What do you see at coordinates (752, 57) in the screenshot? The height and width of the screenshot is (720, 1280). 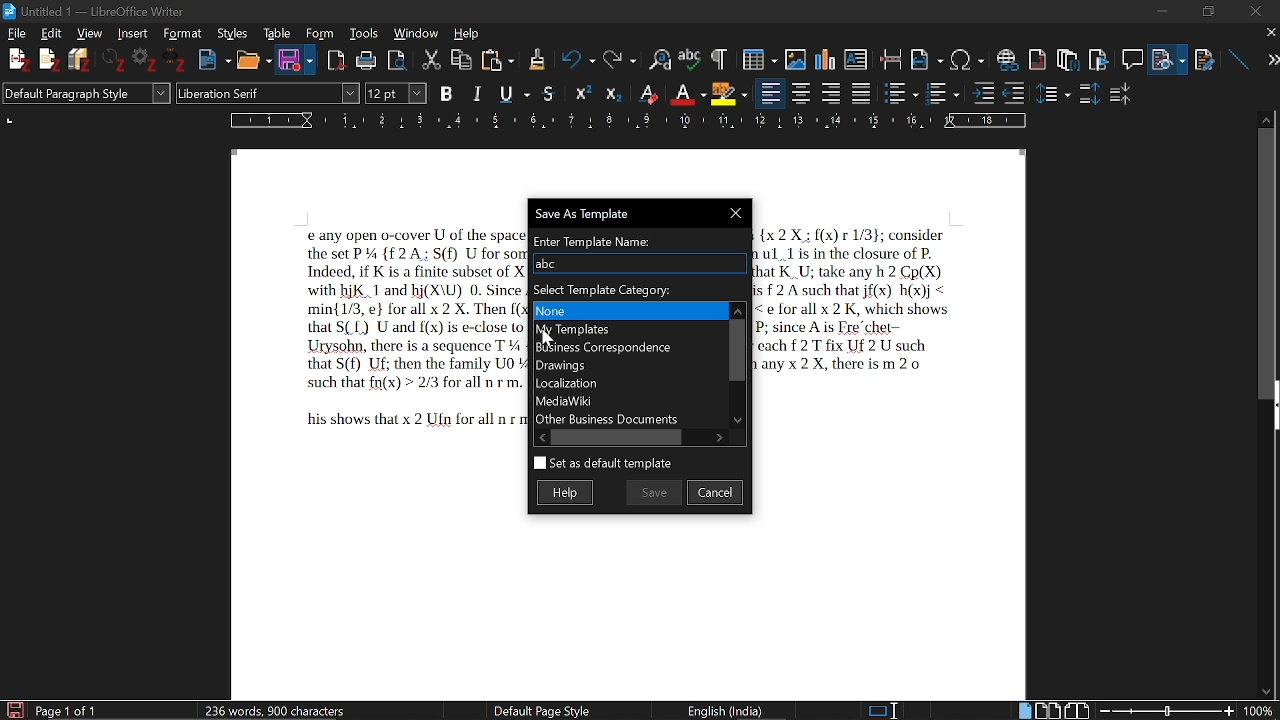 I see `Insert table` at bounding box center [752, 57].